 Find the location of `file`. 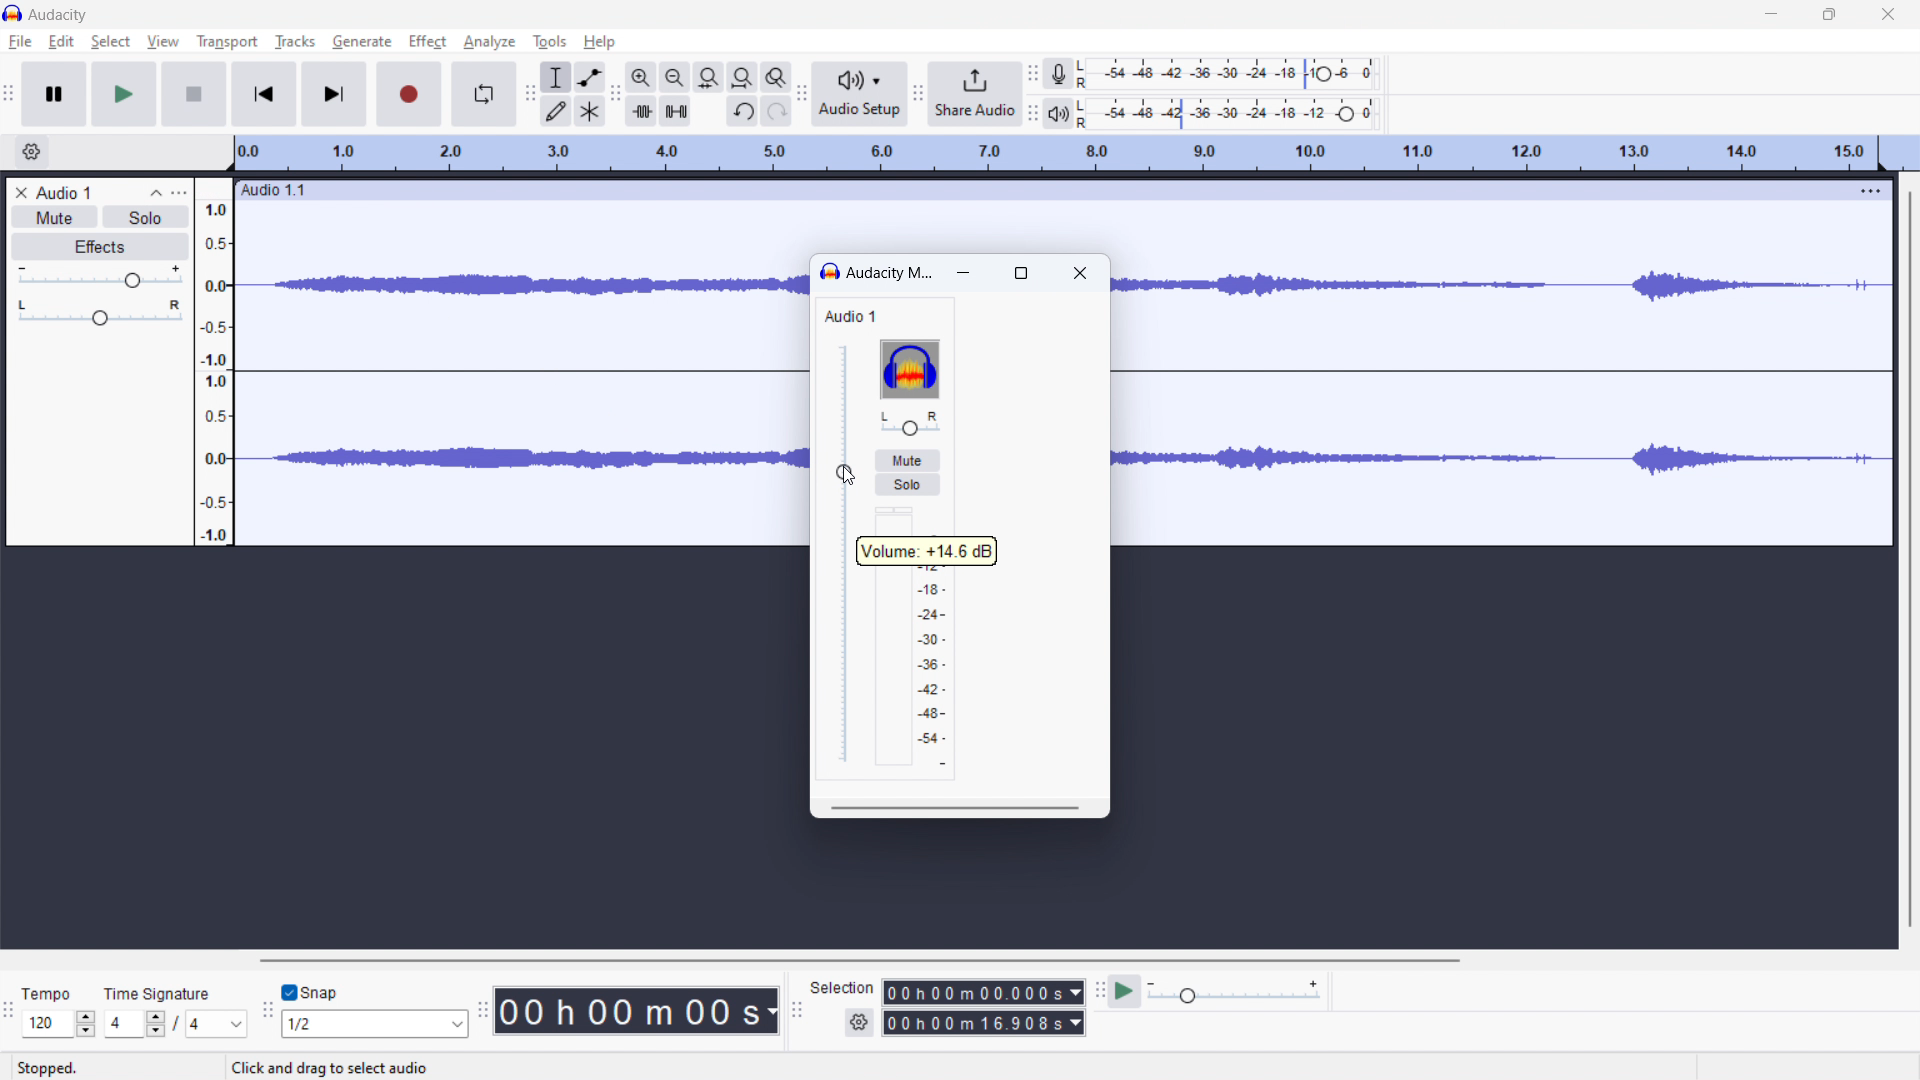

file is located at coordinates (21, 42).